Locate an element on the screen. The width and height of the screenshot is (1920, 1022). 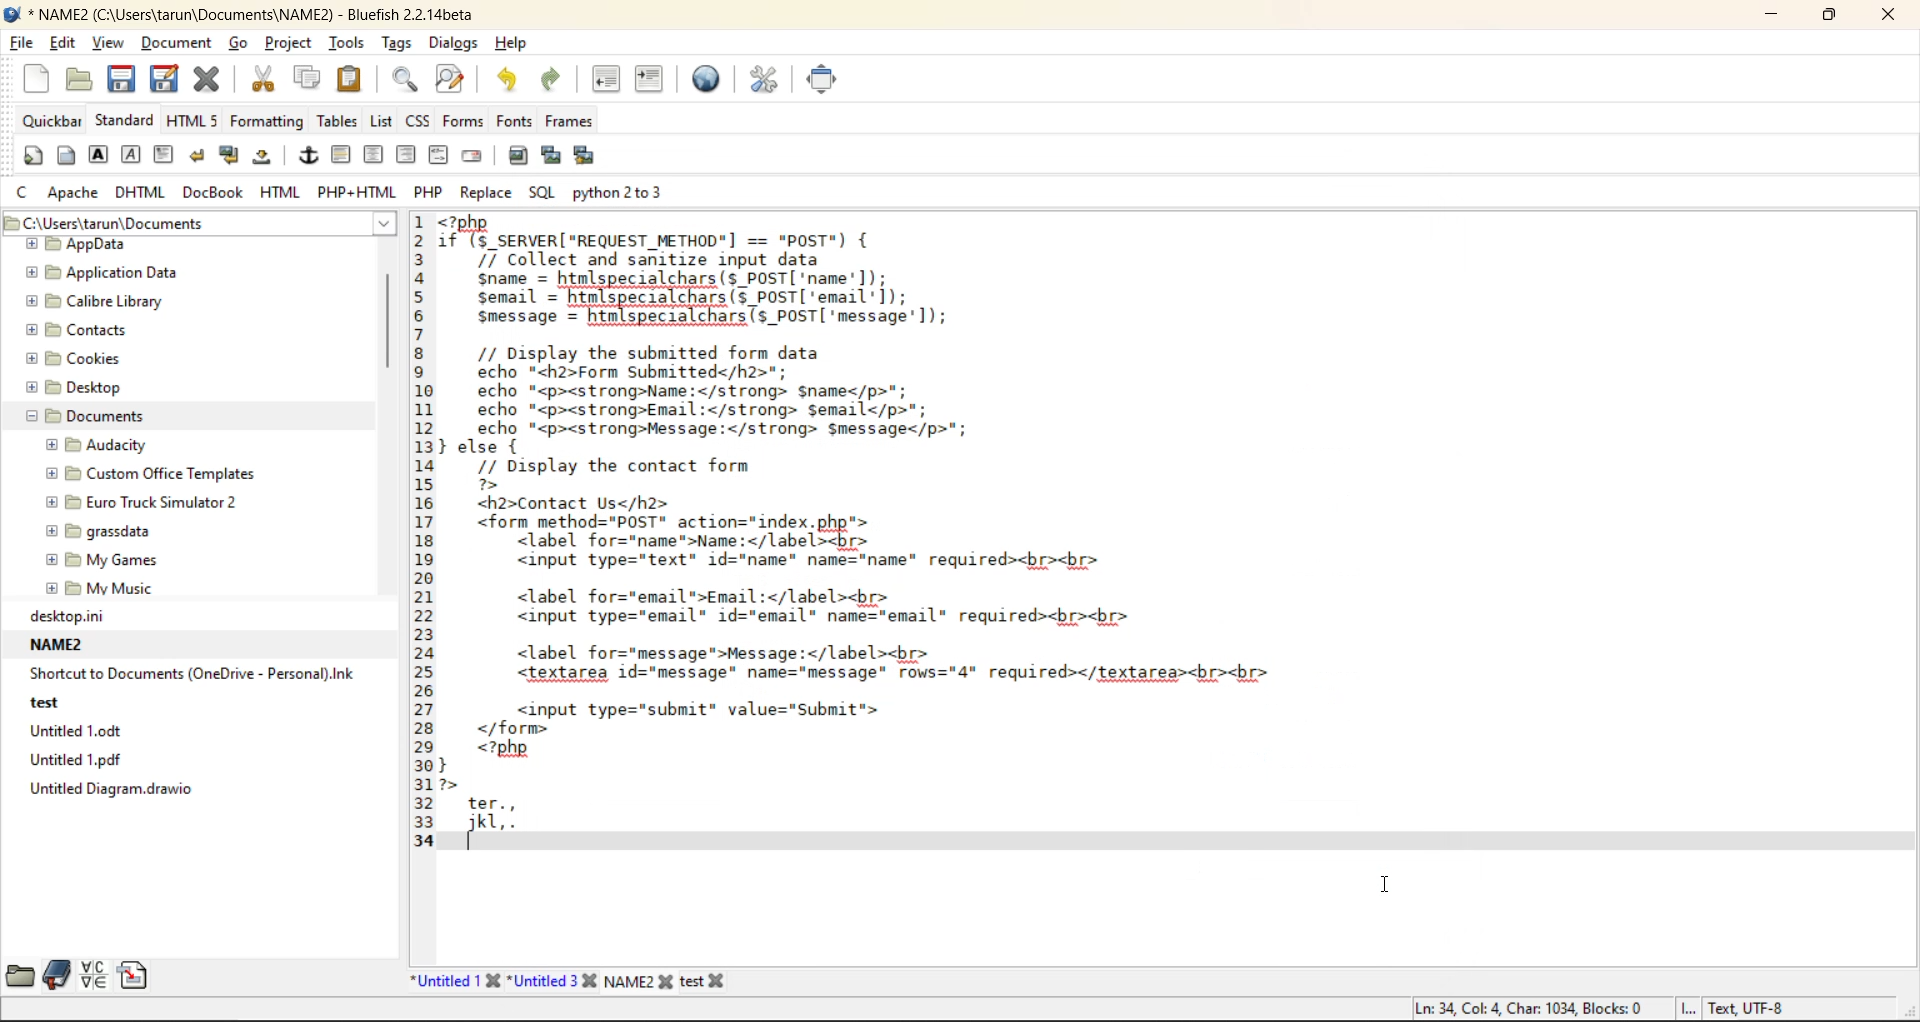
email is located at coordinates (475, 157).